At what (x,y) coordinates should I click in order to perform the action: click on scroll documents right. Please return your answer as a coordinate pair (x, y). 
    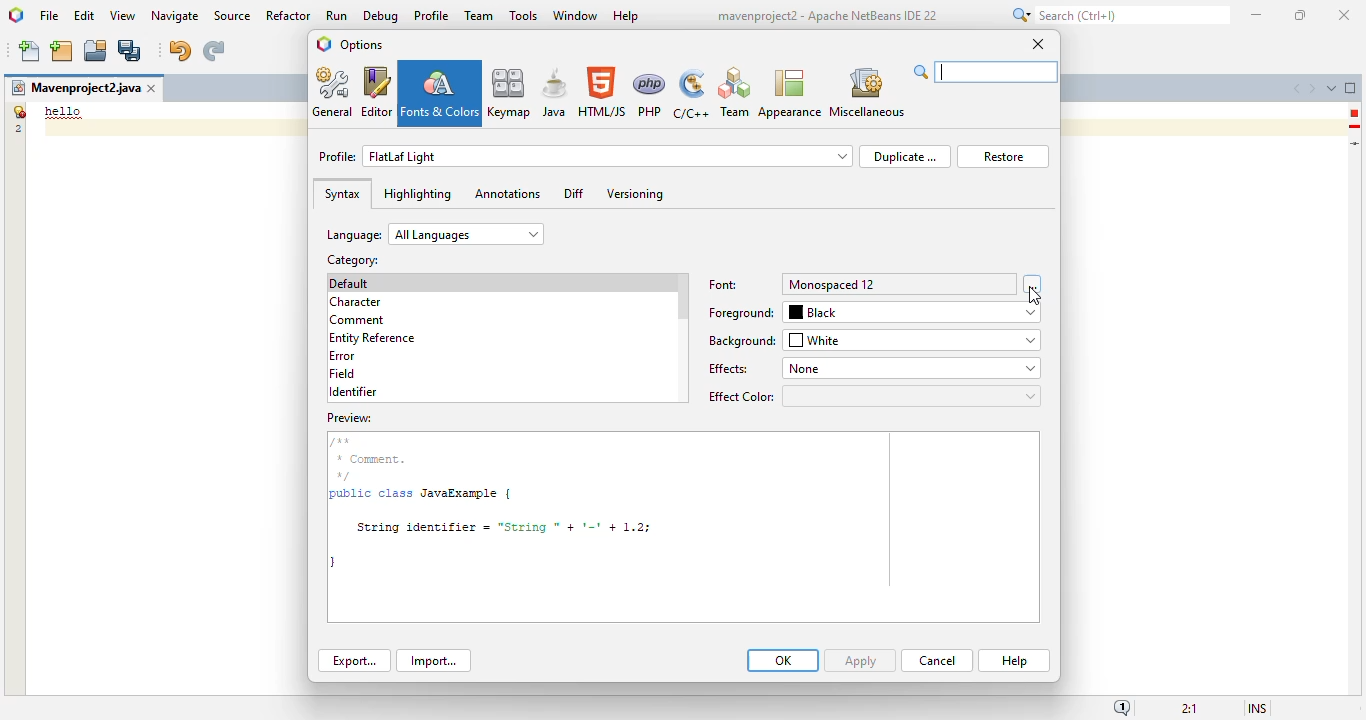
    Looking at the image, I should click on (1311, 89).